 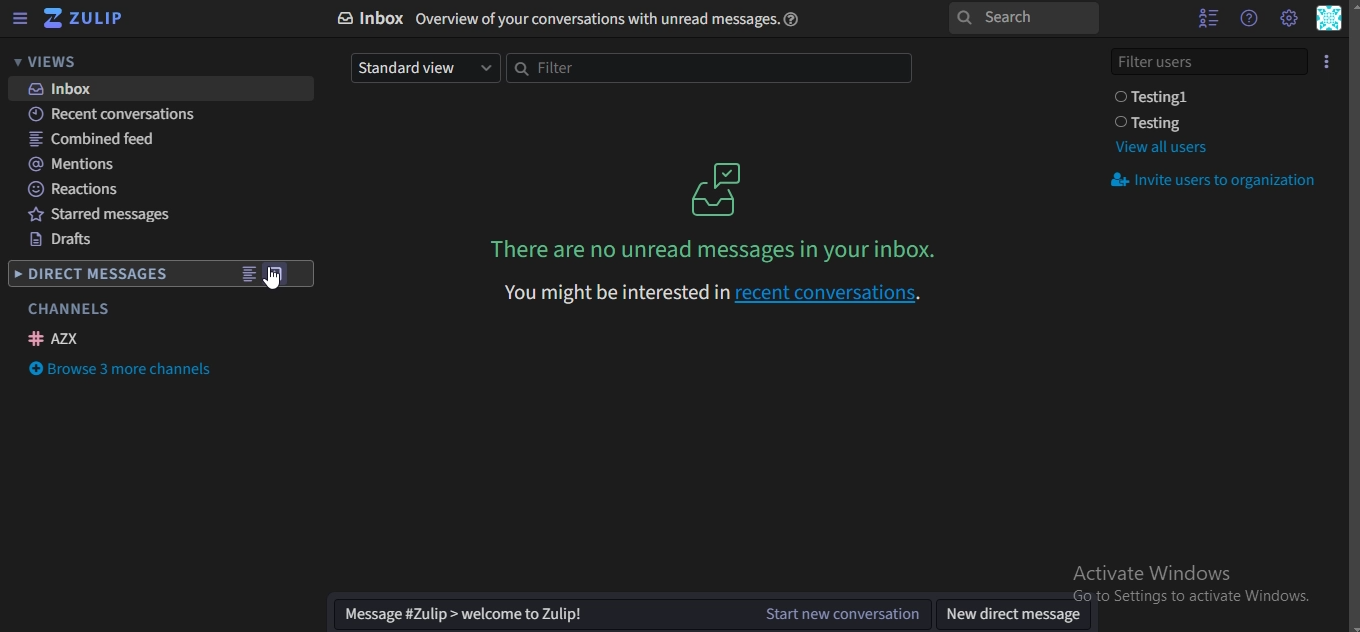 What do you see at coordinates (1288, 18) in the screenshot?
I see `main menu` at bounding box center [1288, 18].